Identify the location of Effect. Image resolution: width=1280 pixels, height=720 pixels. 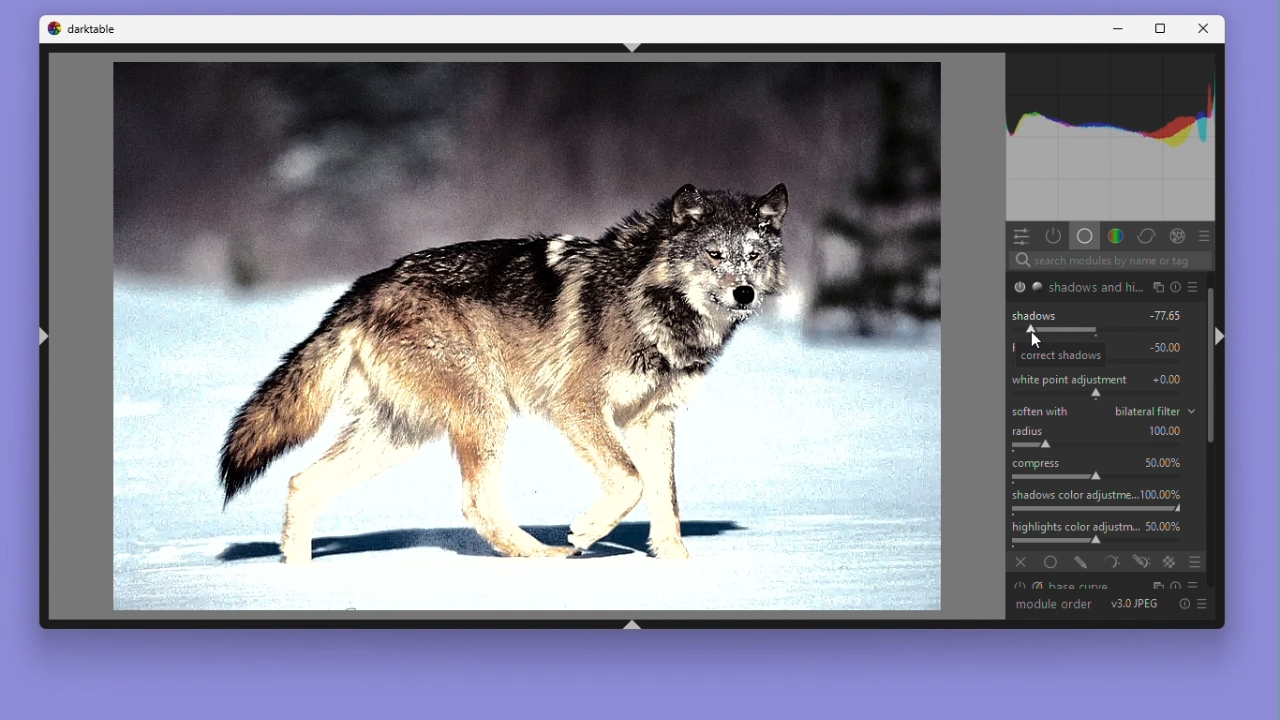
(1177, 236).